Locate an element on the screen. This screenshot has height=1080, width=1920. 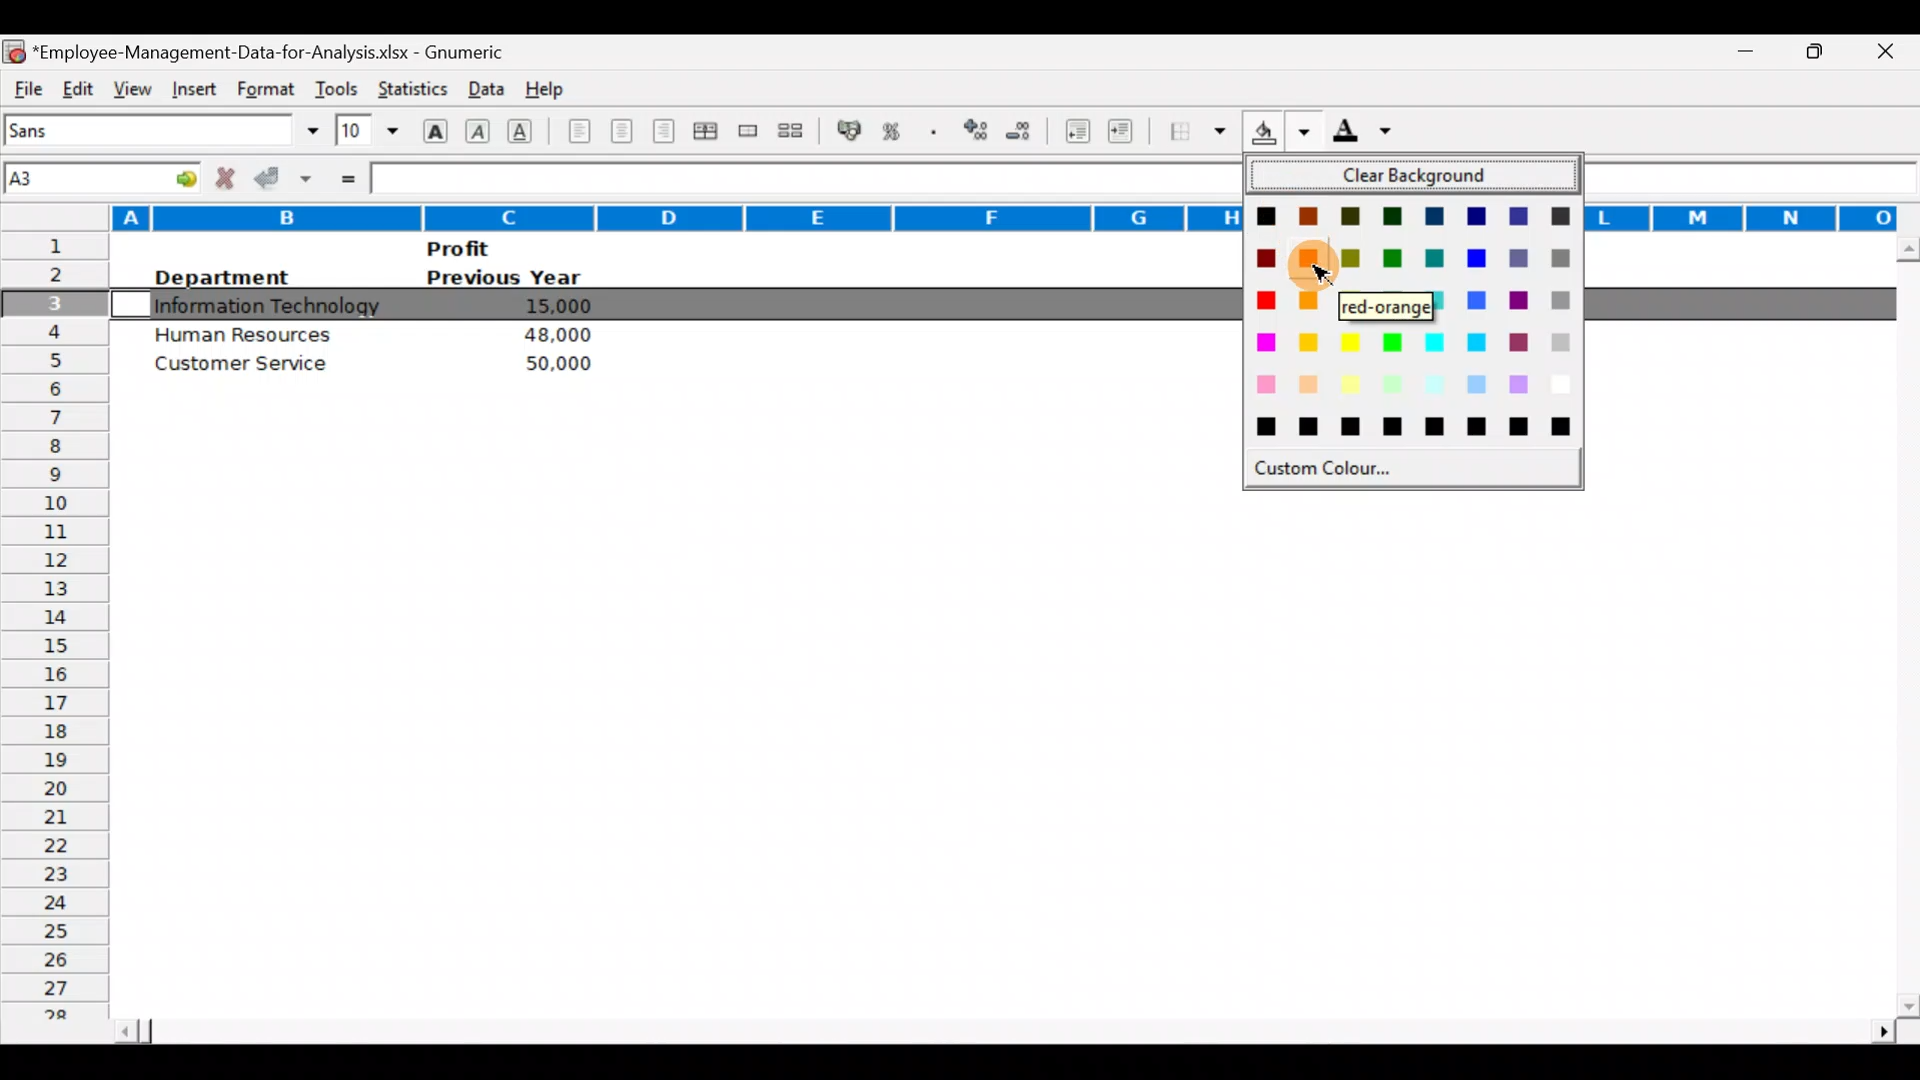
Previous year is located at coordinates (504, 278).